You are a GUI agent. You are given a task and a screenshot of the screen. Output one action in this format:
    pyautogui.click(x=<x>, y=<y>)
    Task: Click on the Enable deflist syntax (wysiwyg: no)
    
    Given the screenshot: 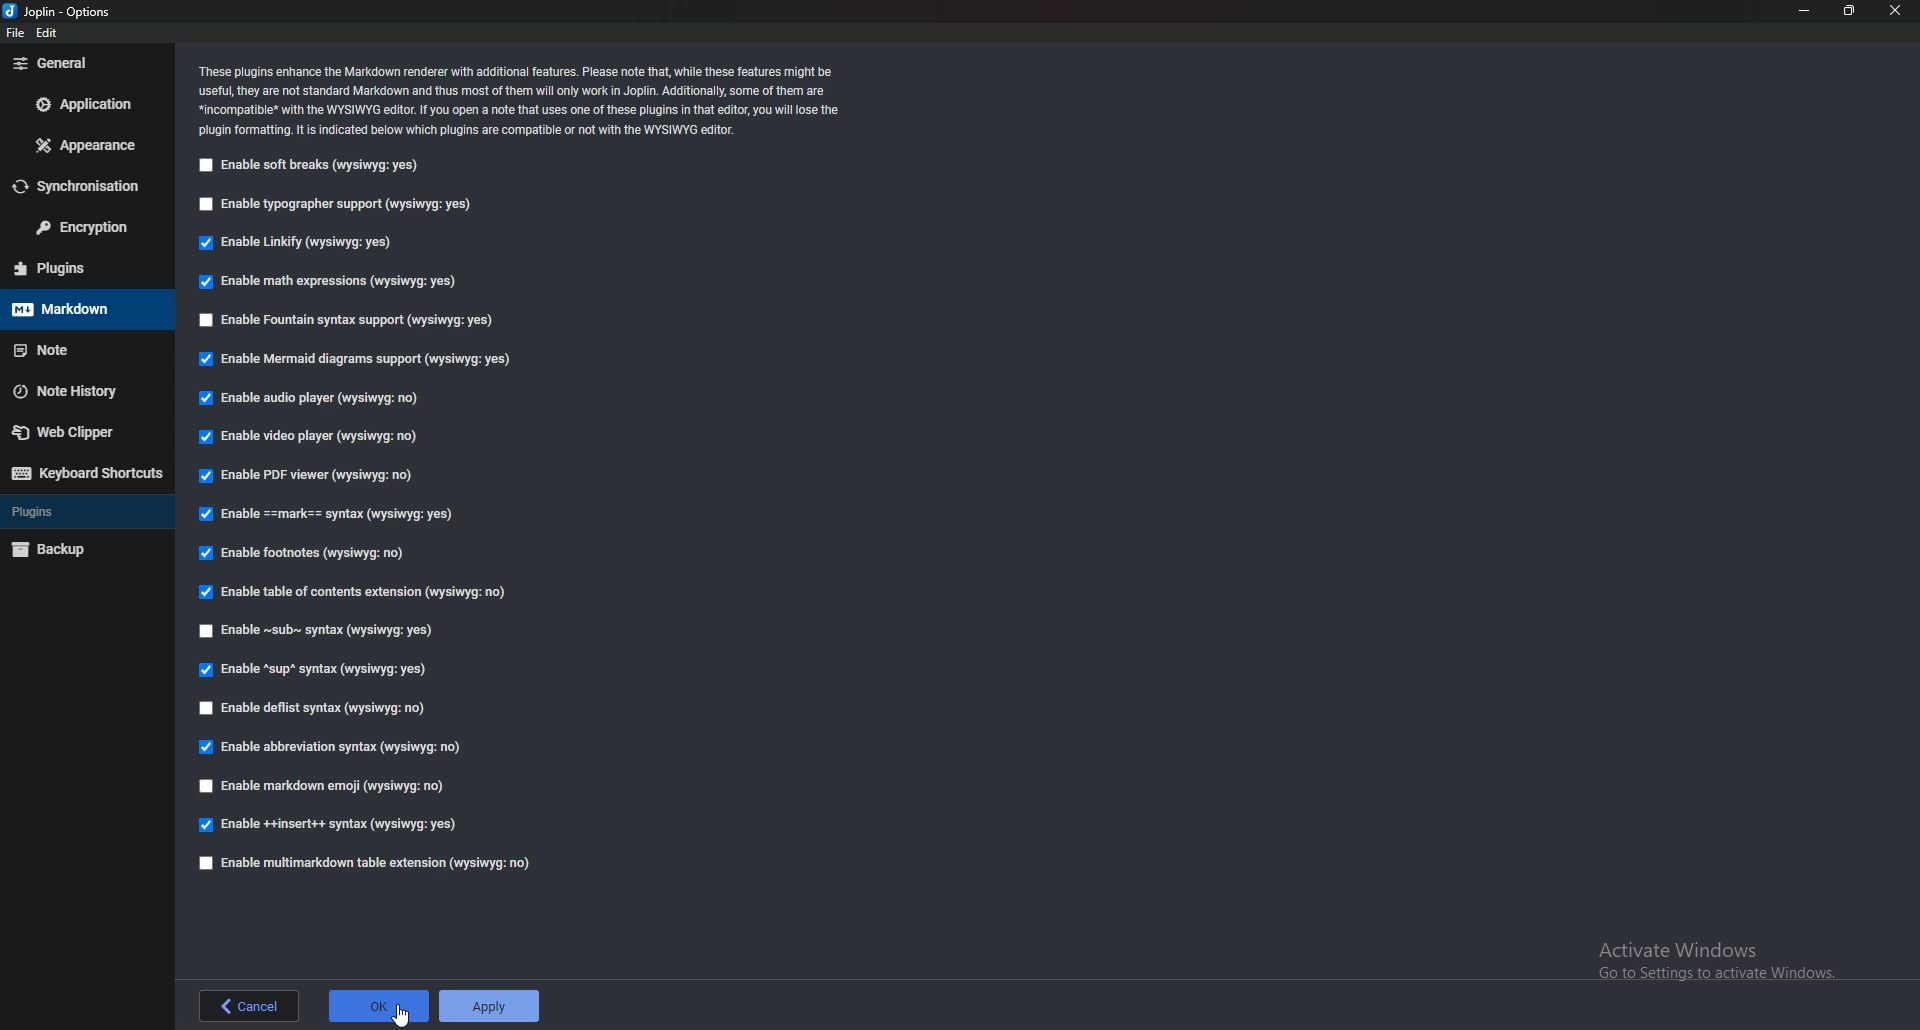 What is the action you would take?
    pyautogui.click(x=316, y=709)
    